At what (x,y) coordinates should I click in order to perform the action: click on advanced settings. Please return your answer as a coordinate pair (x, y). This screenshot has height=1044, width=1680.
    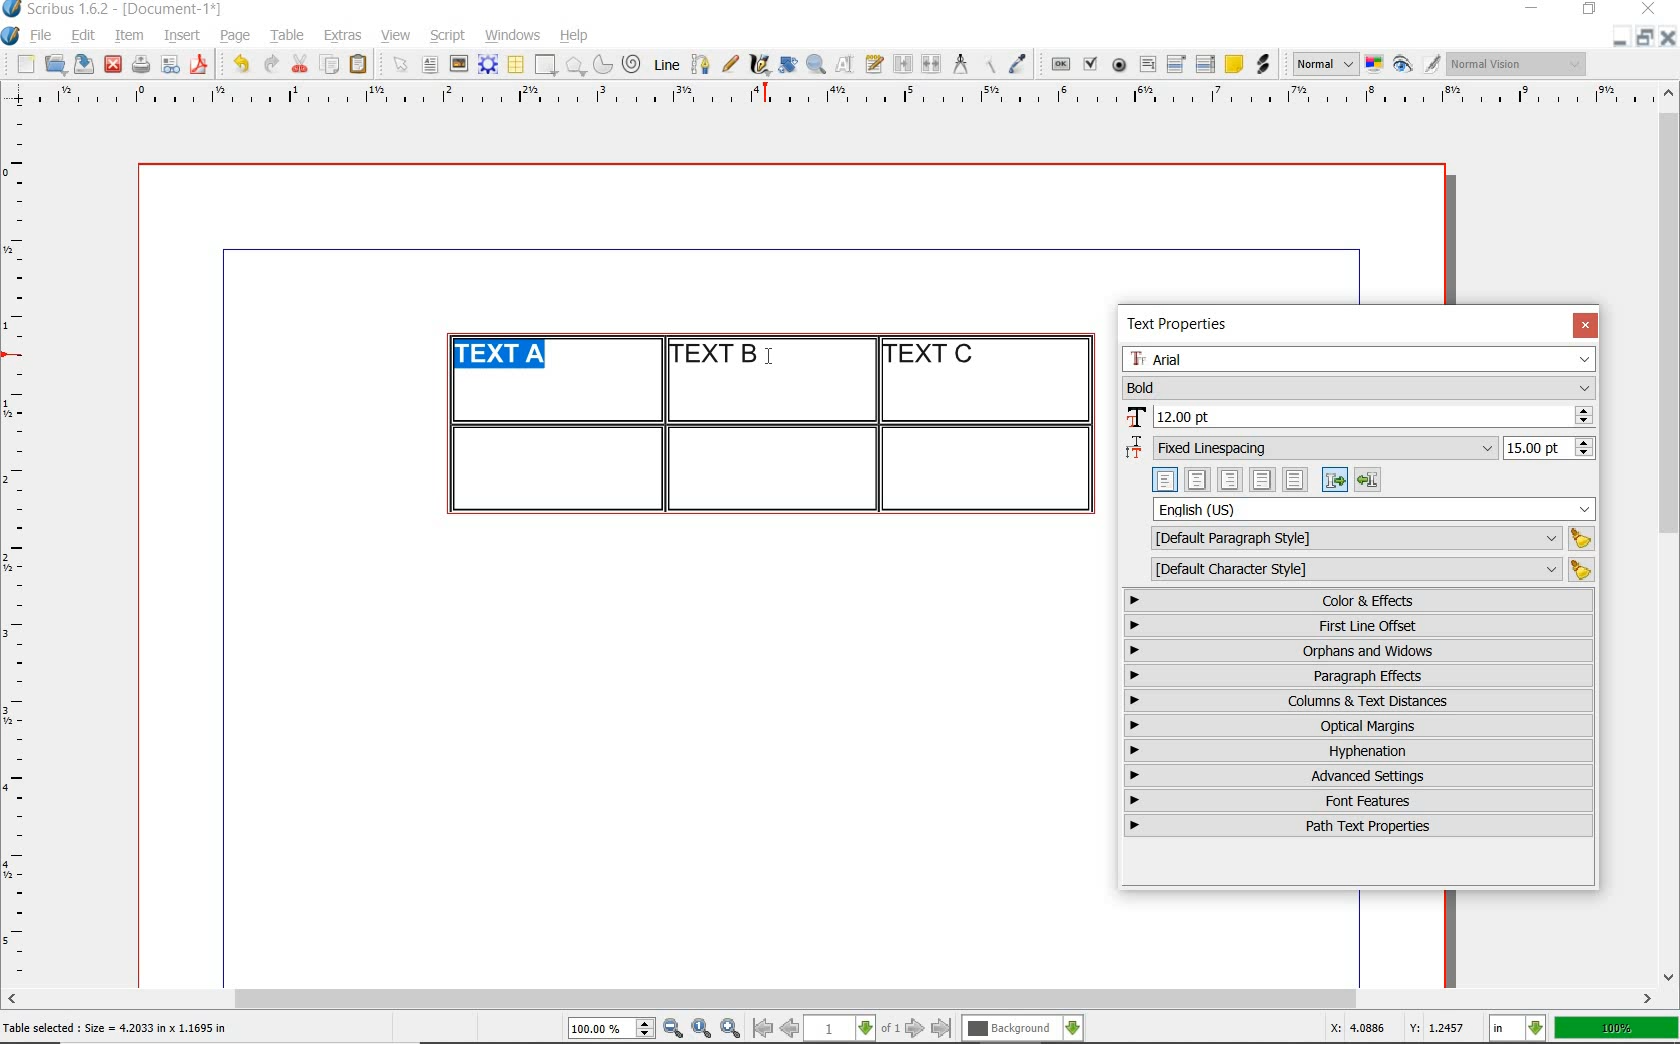
    Looking at the image, I should click on (1357, 775).